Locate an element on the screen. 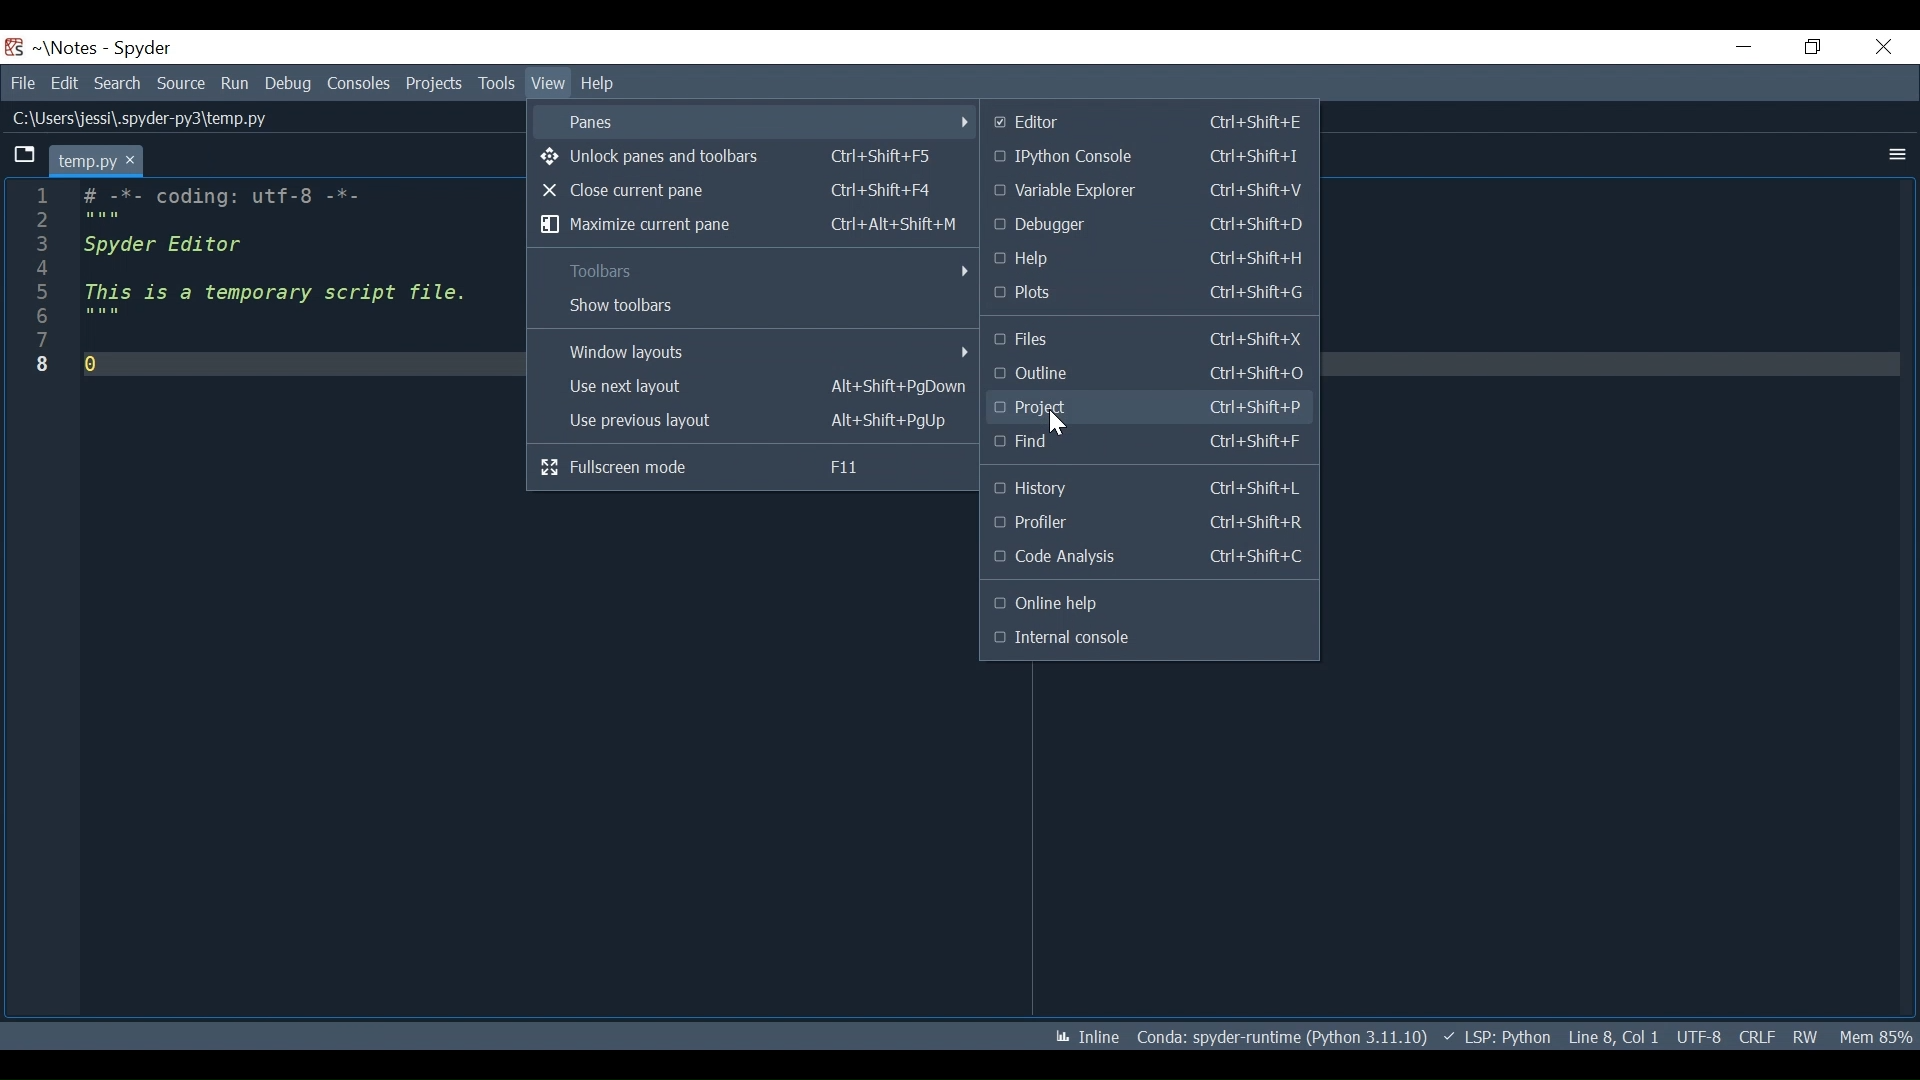 Image resolution: width=1920 pixels, height=1080 pixels. Line 8, Col 1 is located at coordinates (1612, 1038).